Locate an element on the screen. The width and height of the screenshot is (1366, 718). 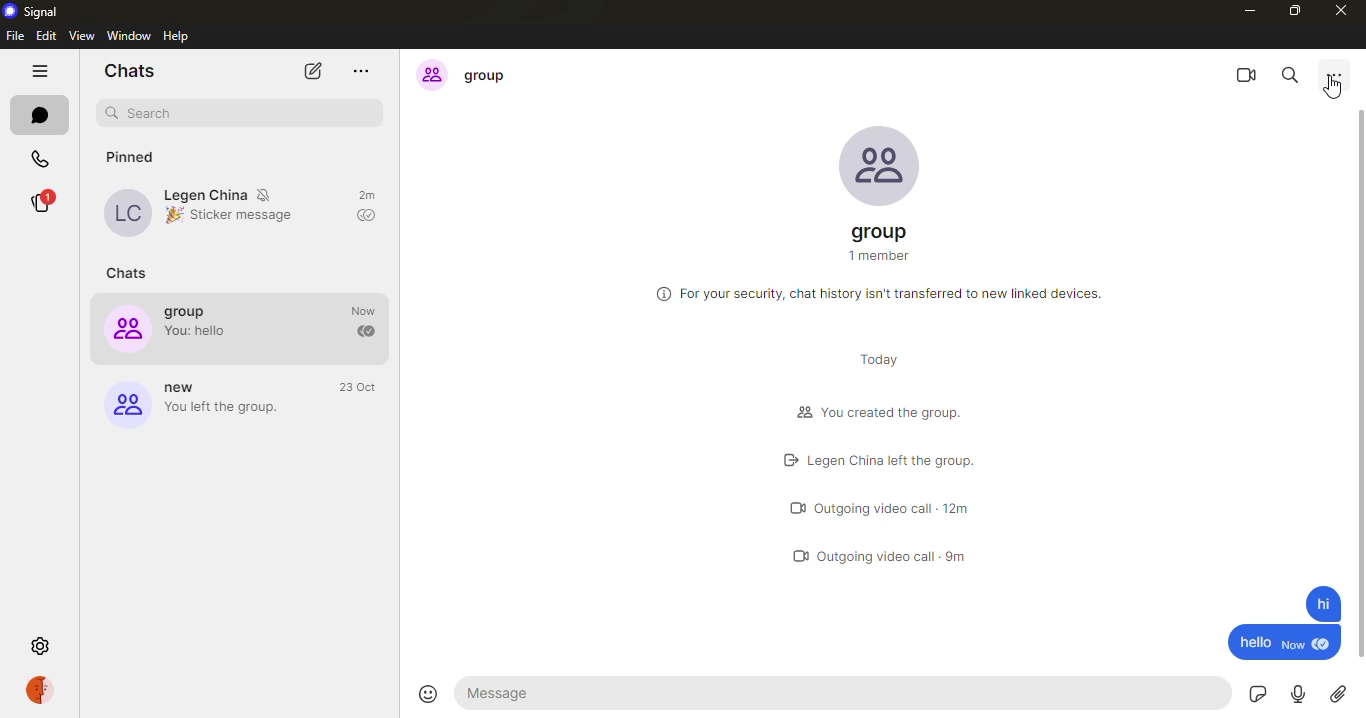
more is located at coordinates (367, 71).